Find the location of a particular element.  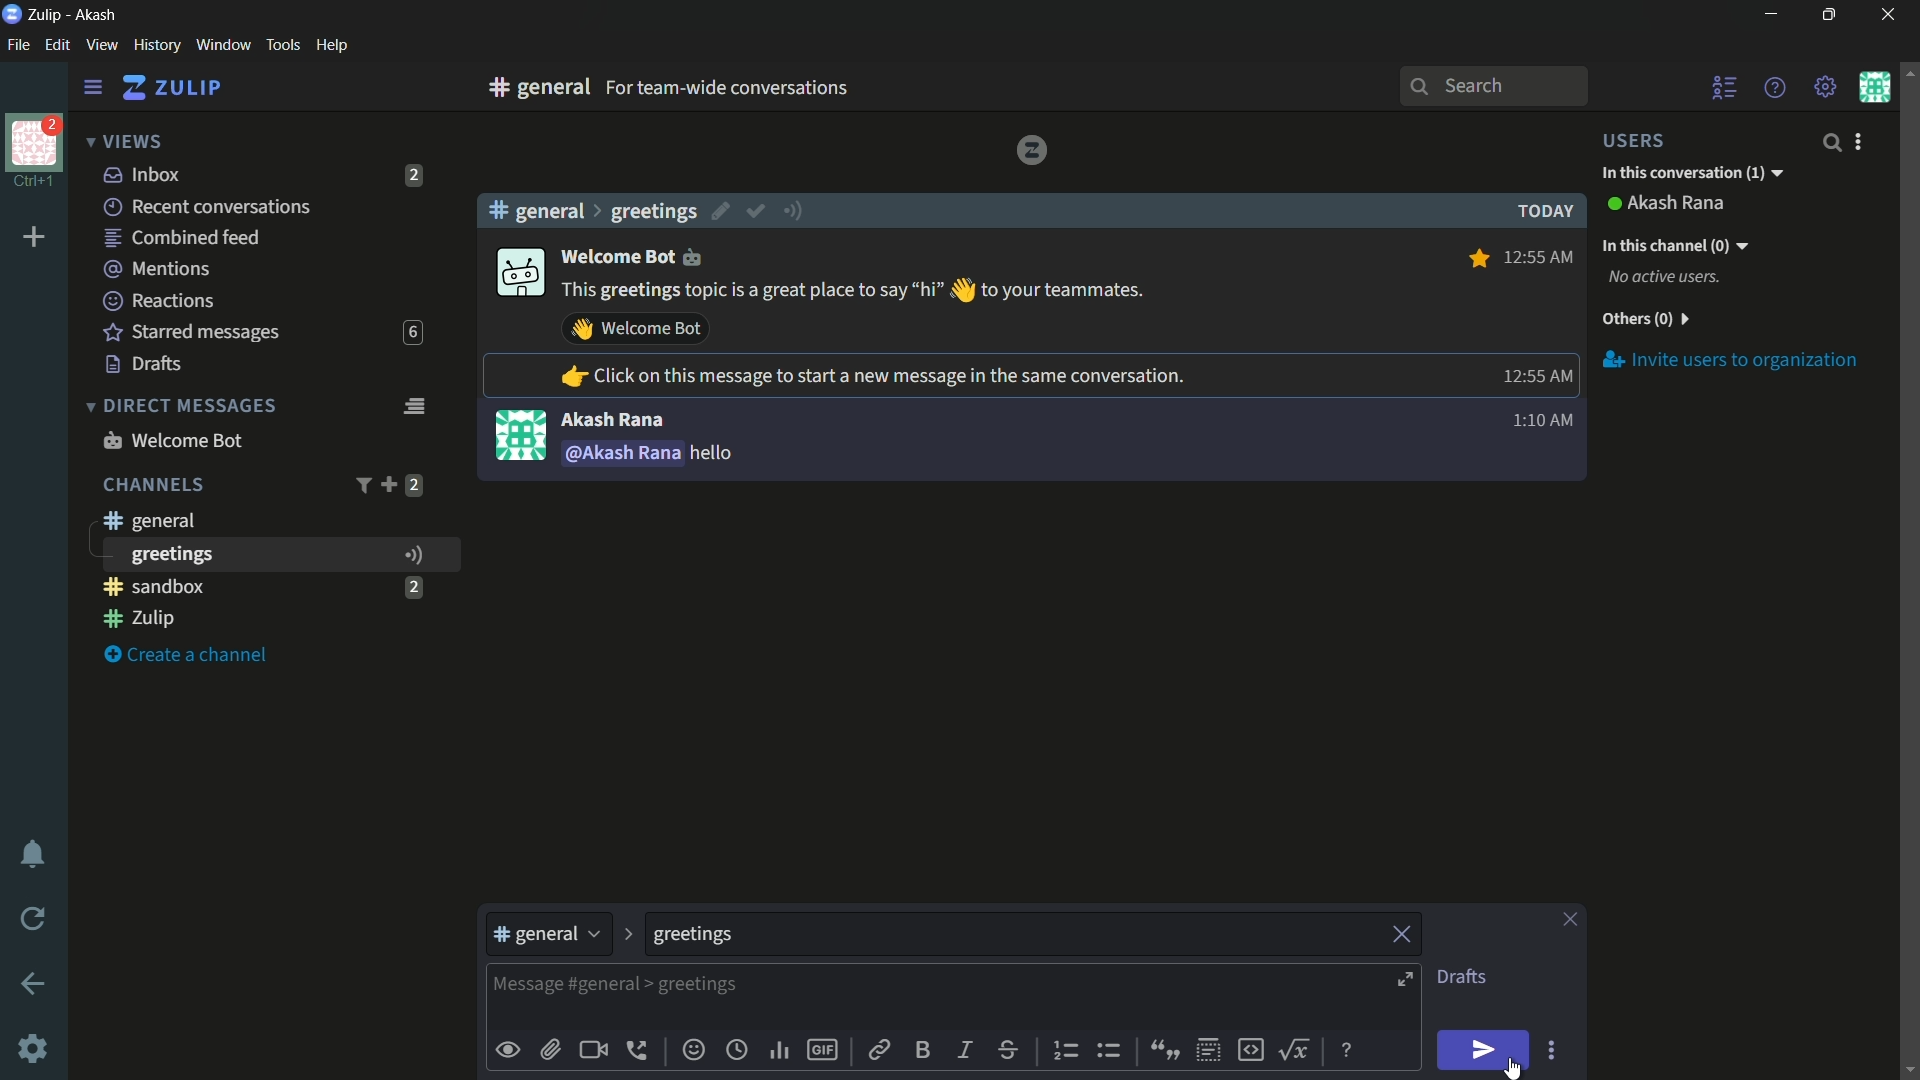

tools menu is located at coordinates (282, 45).